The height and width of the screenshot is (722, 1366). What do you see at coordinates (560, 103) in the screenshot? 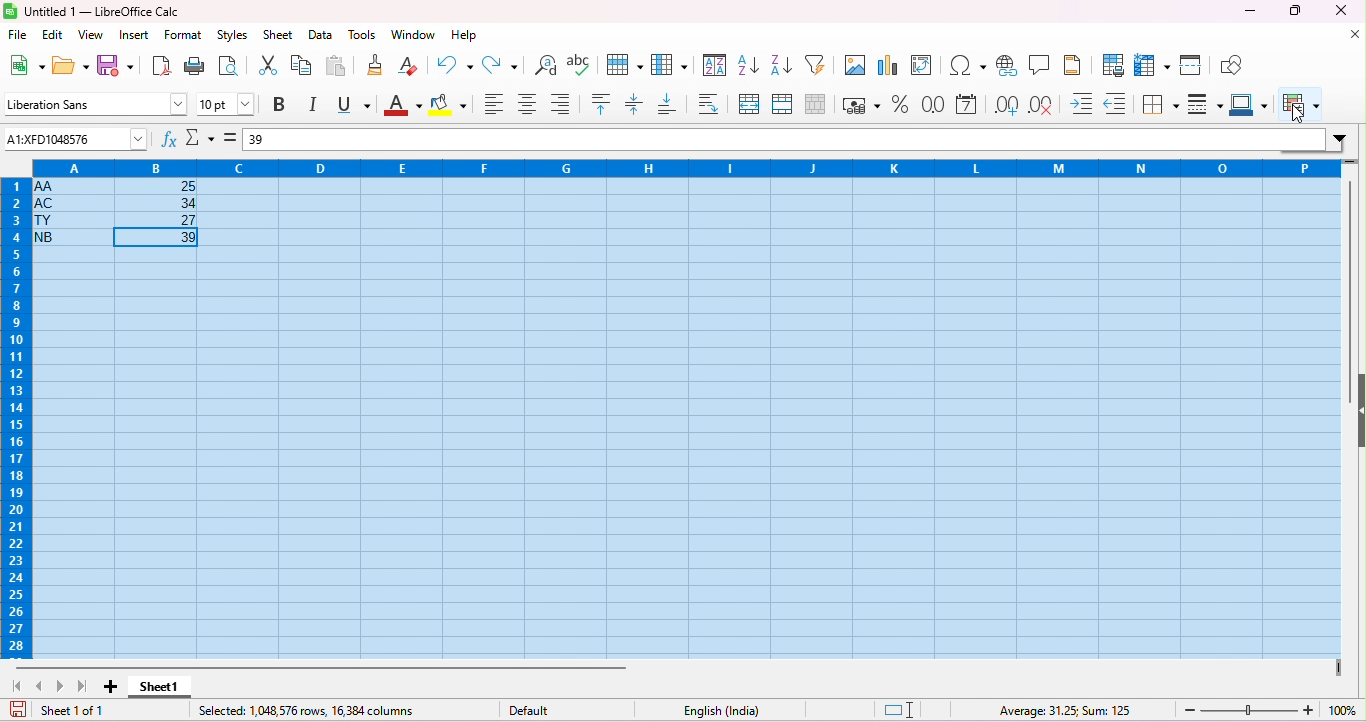
I see `align bottom` at bounding box center [560, 103].